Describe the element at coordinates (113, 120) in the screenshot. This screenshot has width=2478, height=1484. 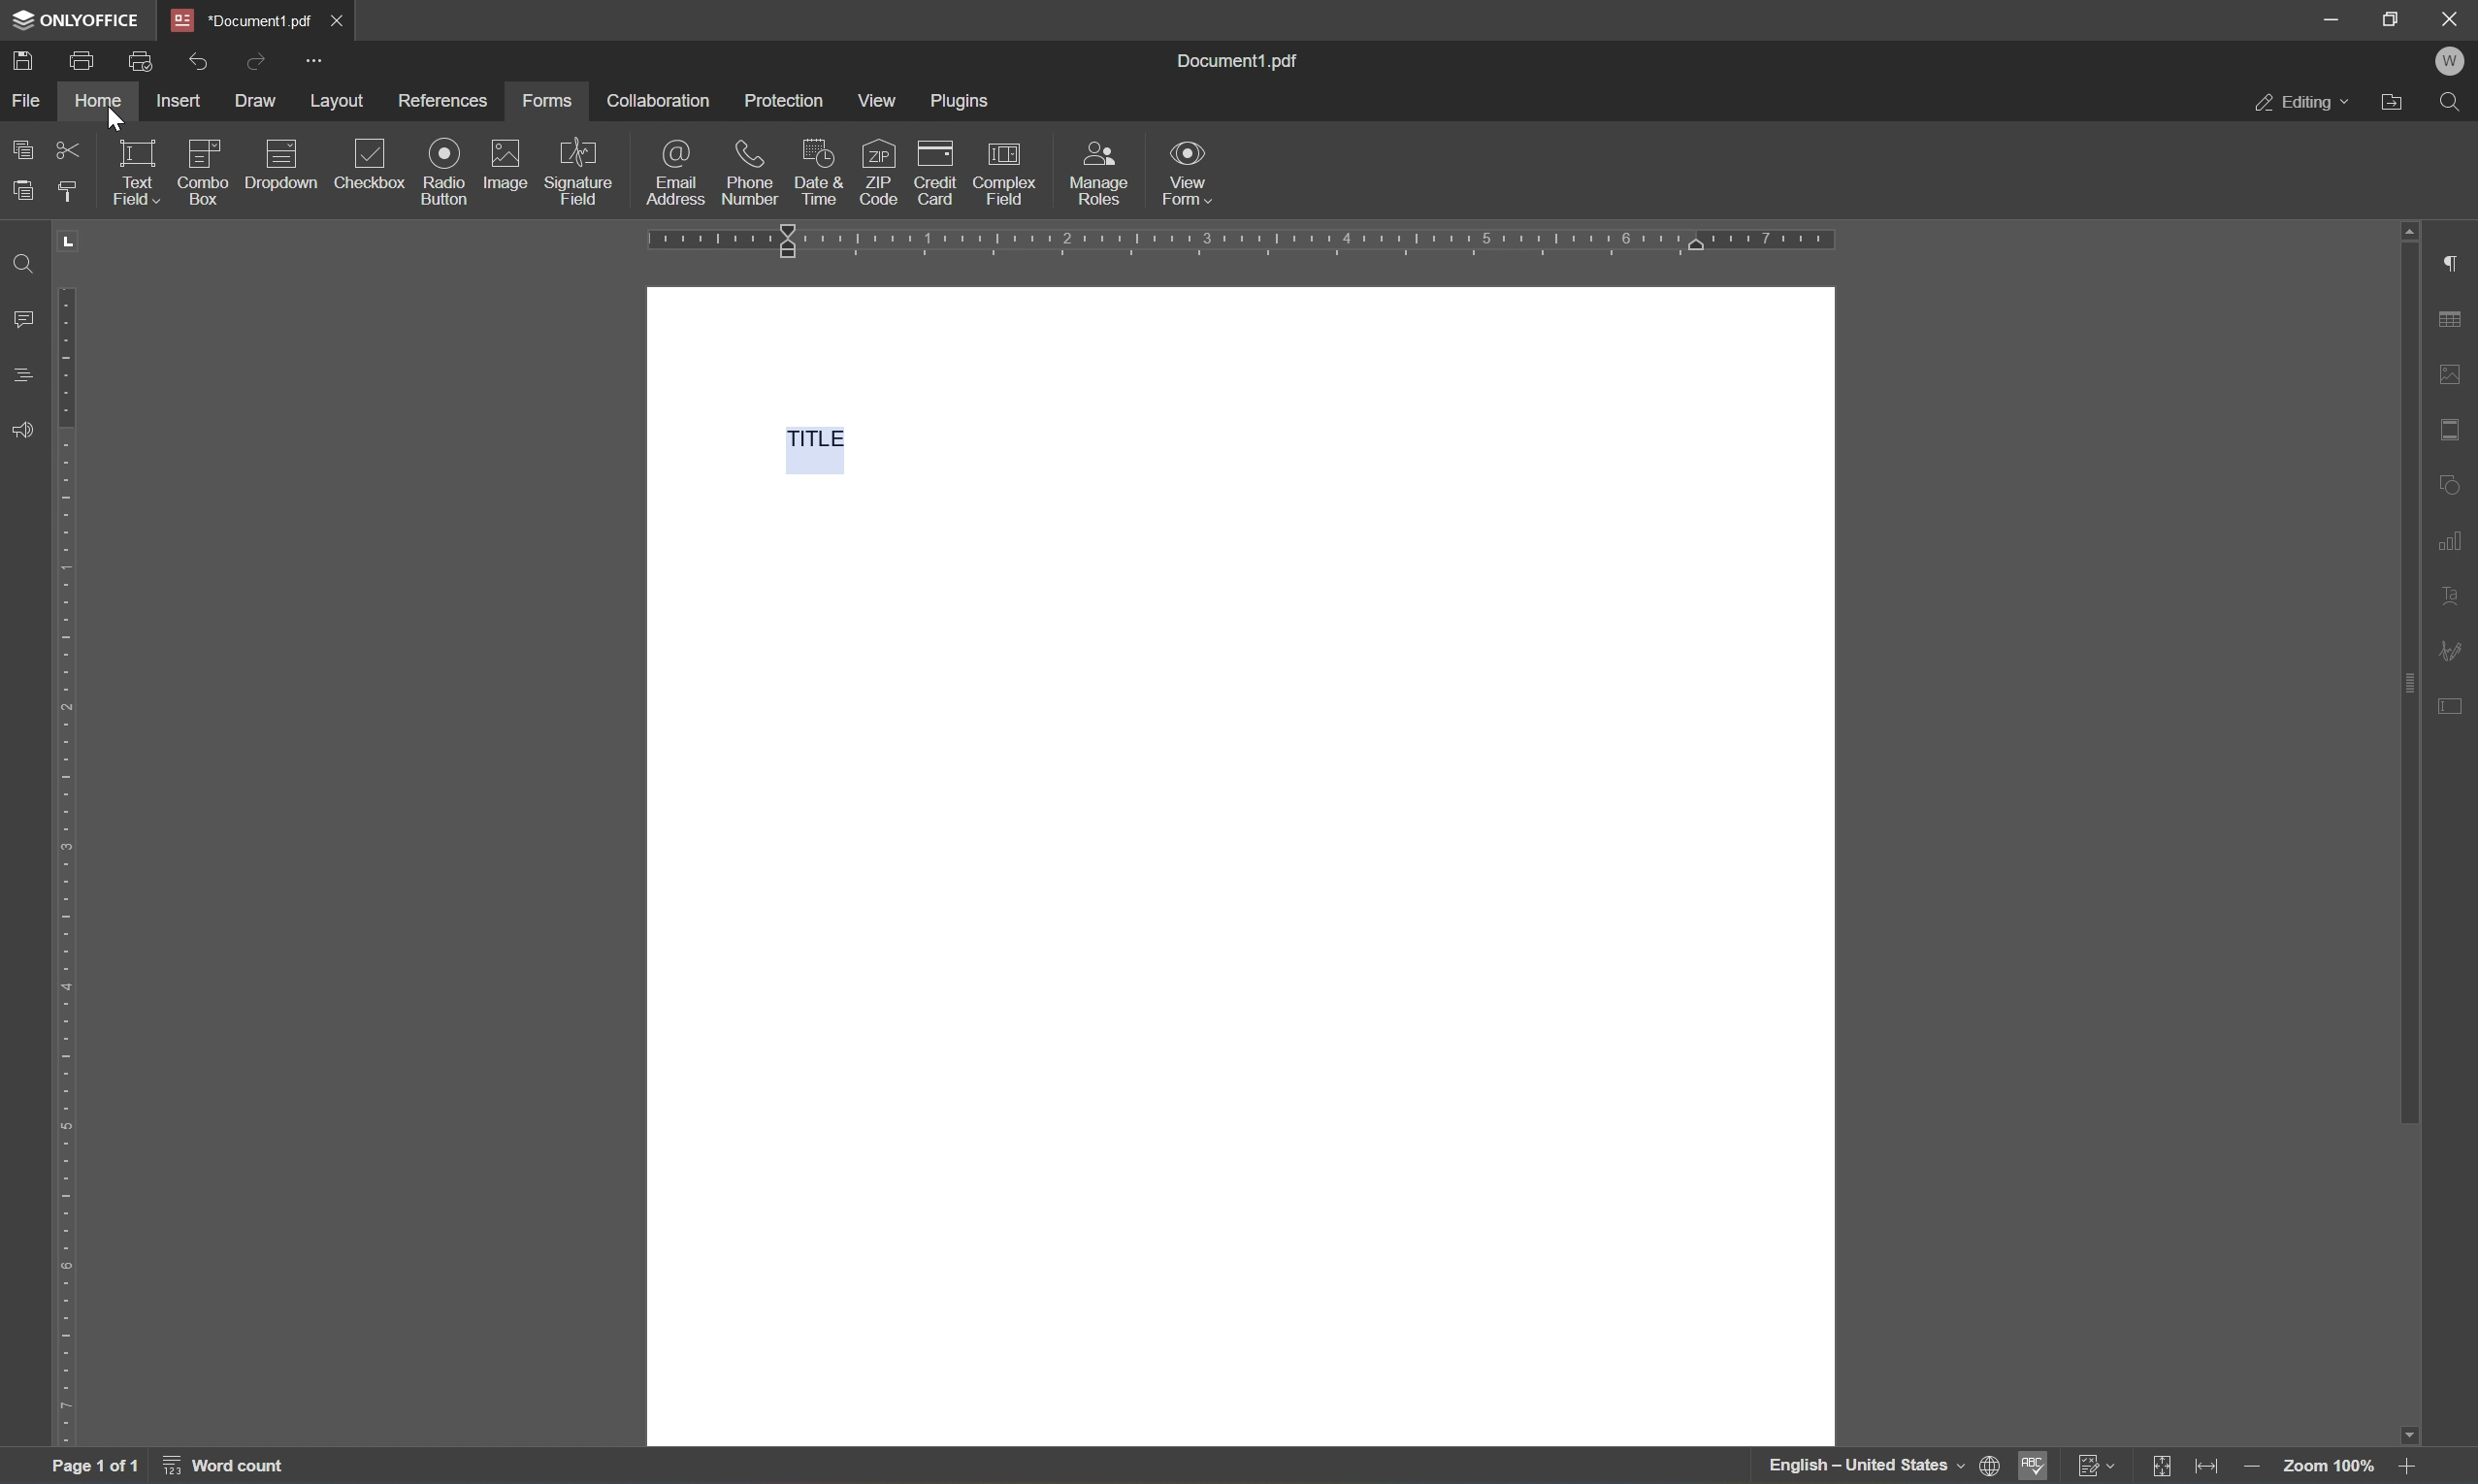
I see `cursor` at that location.